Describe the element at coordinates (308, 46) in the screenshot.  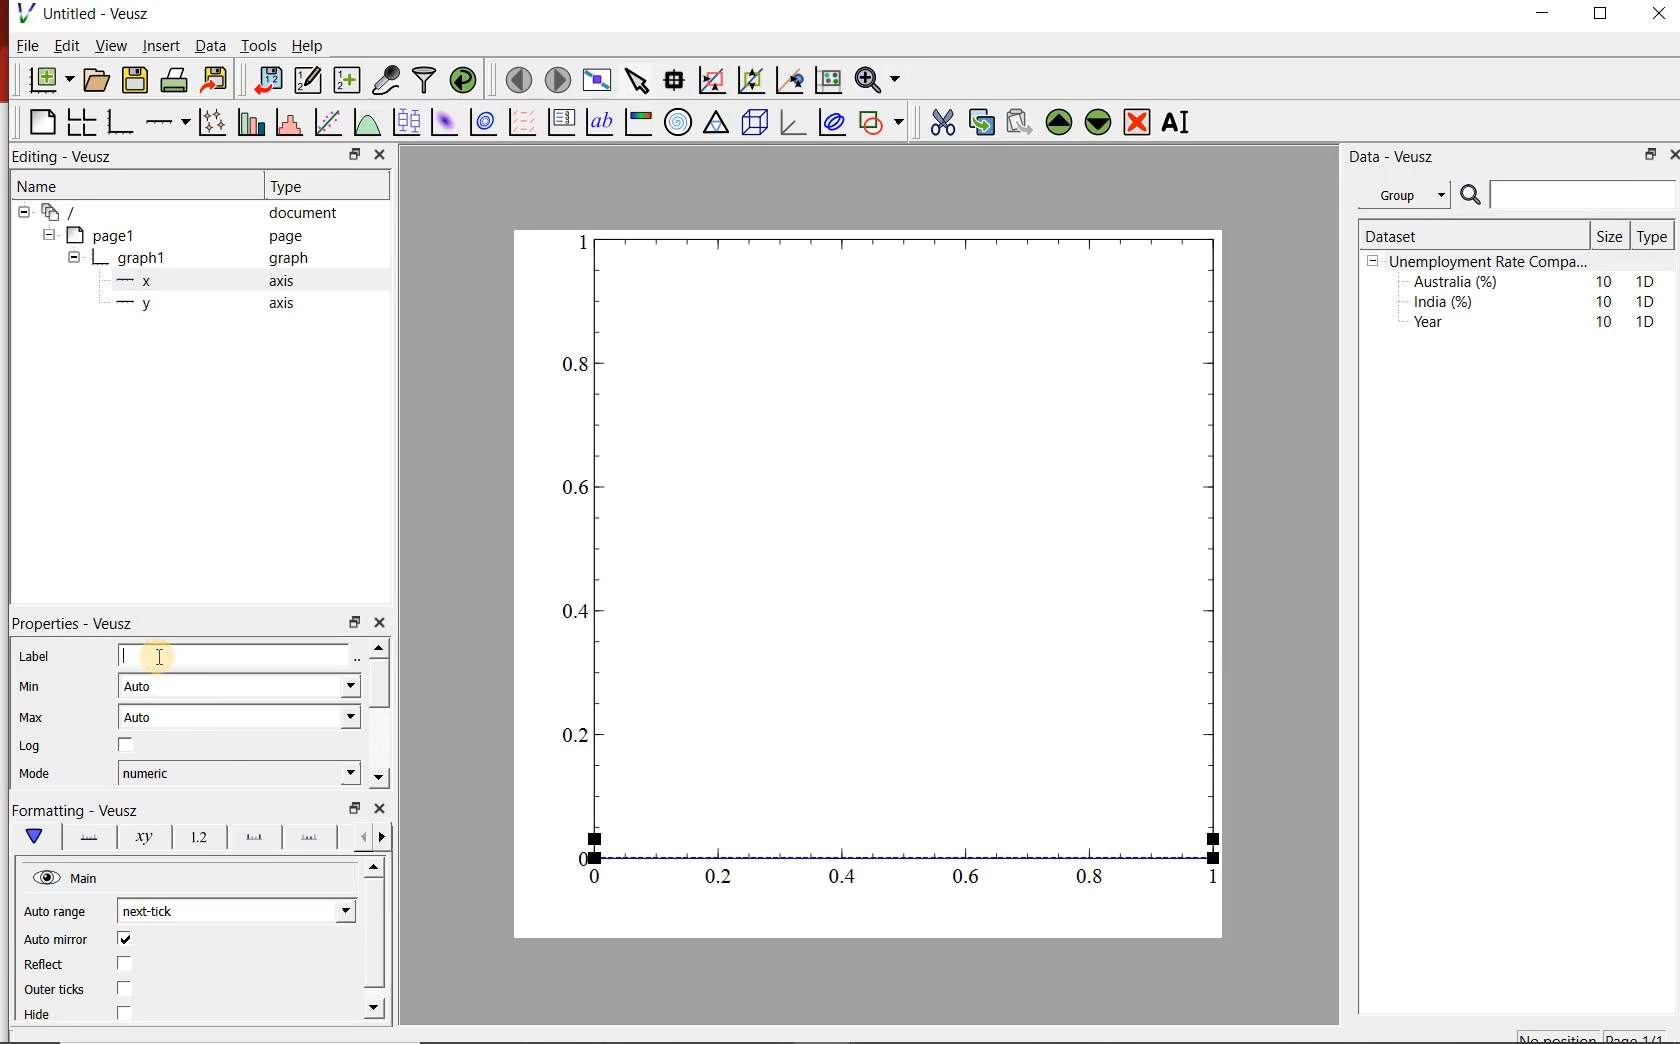
I see `Help` at that location.